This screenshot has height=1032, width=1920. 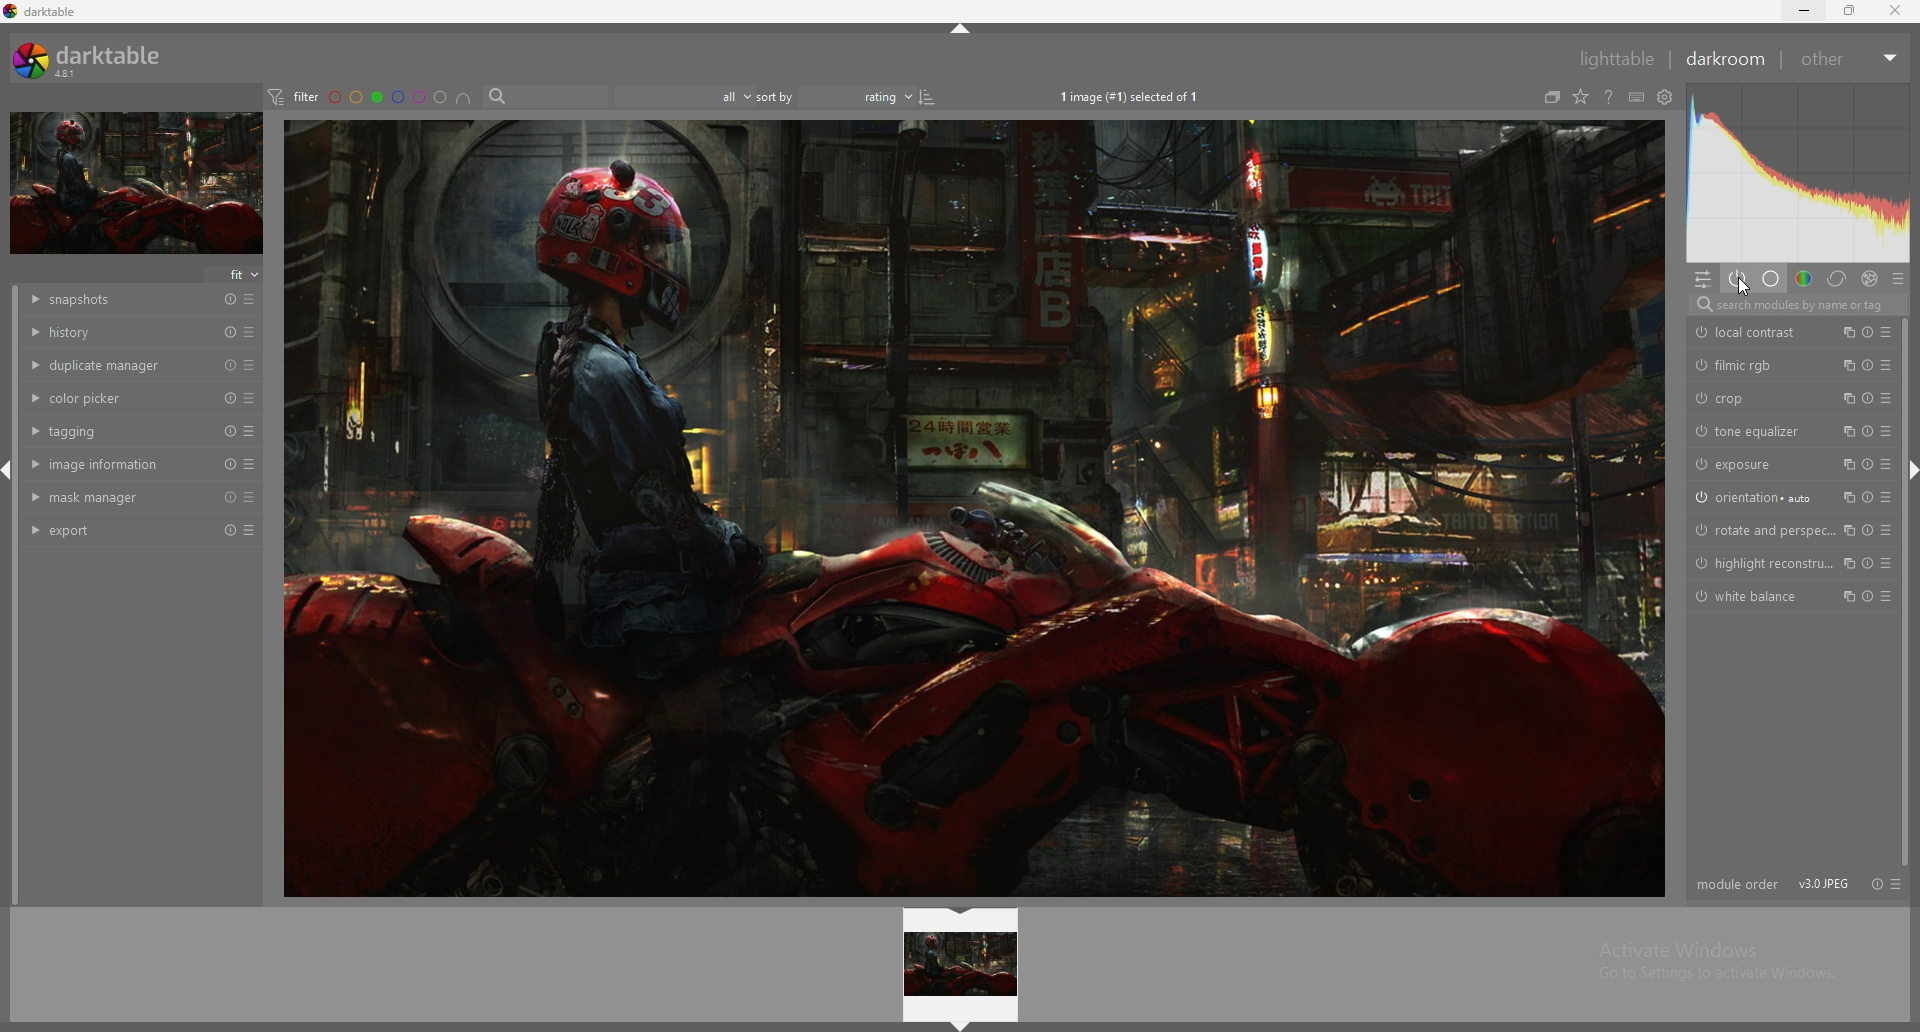 What do you see at coordinates (231, 465) in the screenshot?
I see `reset` at bounding box center [231, 465].